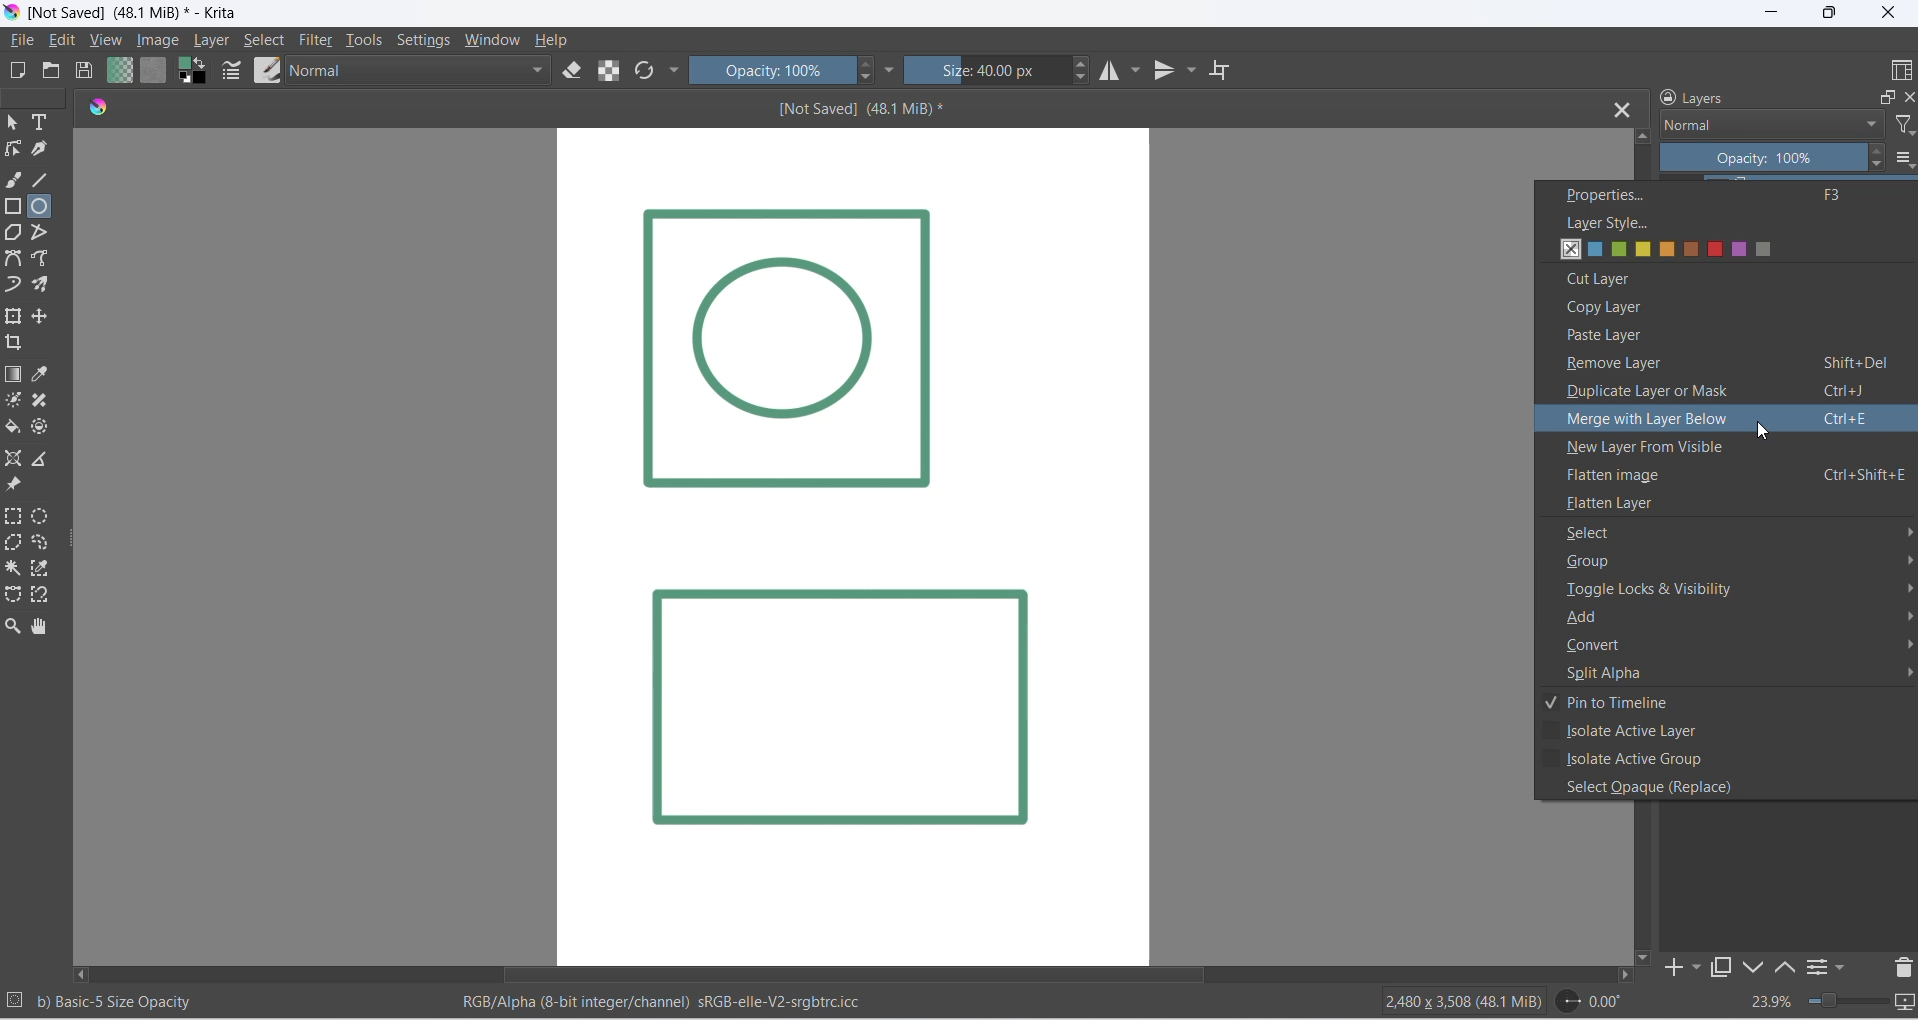 This screenshot has height=1020, width=1918. I want to click on curve selection tool, so click(13, 596).